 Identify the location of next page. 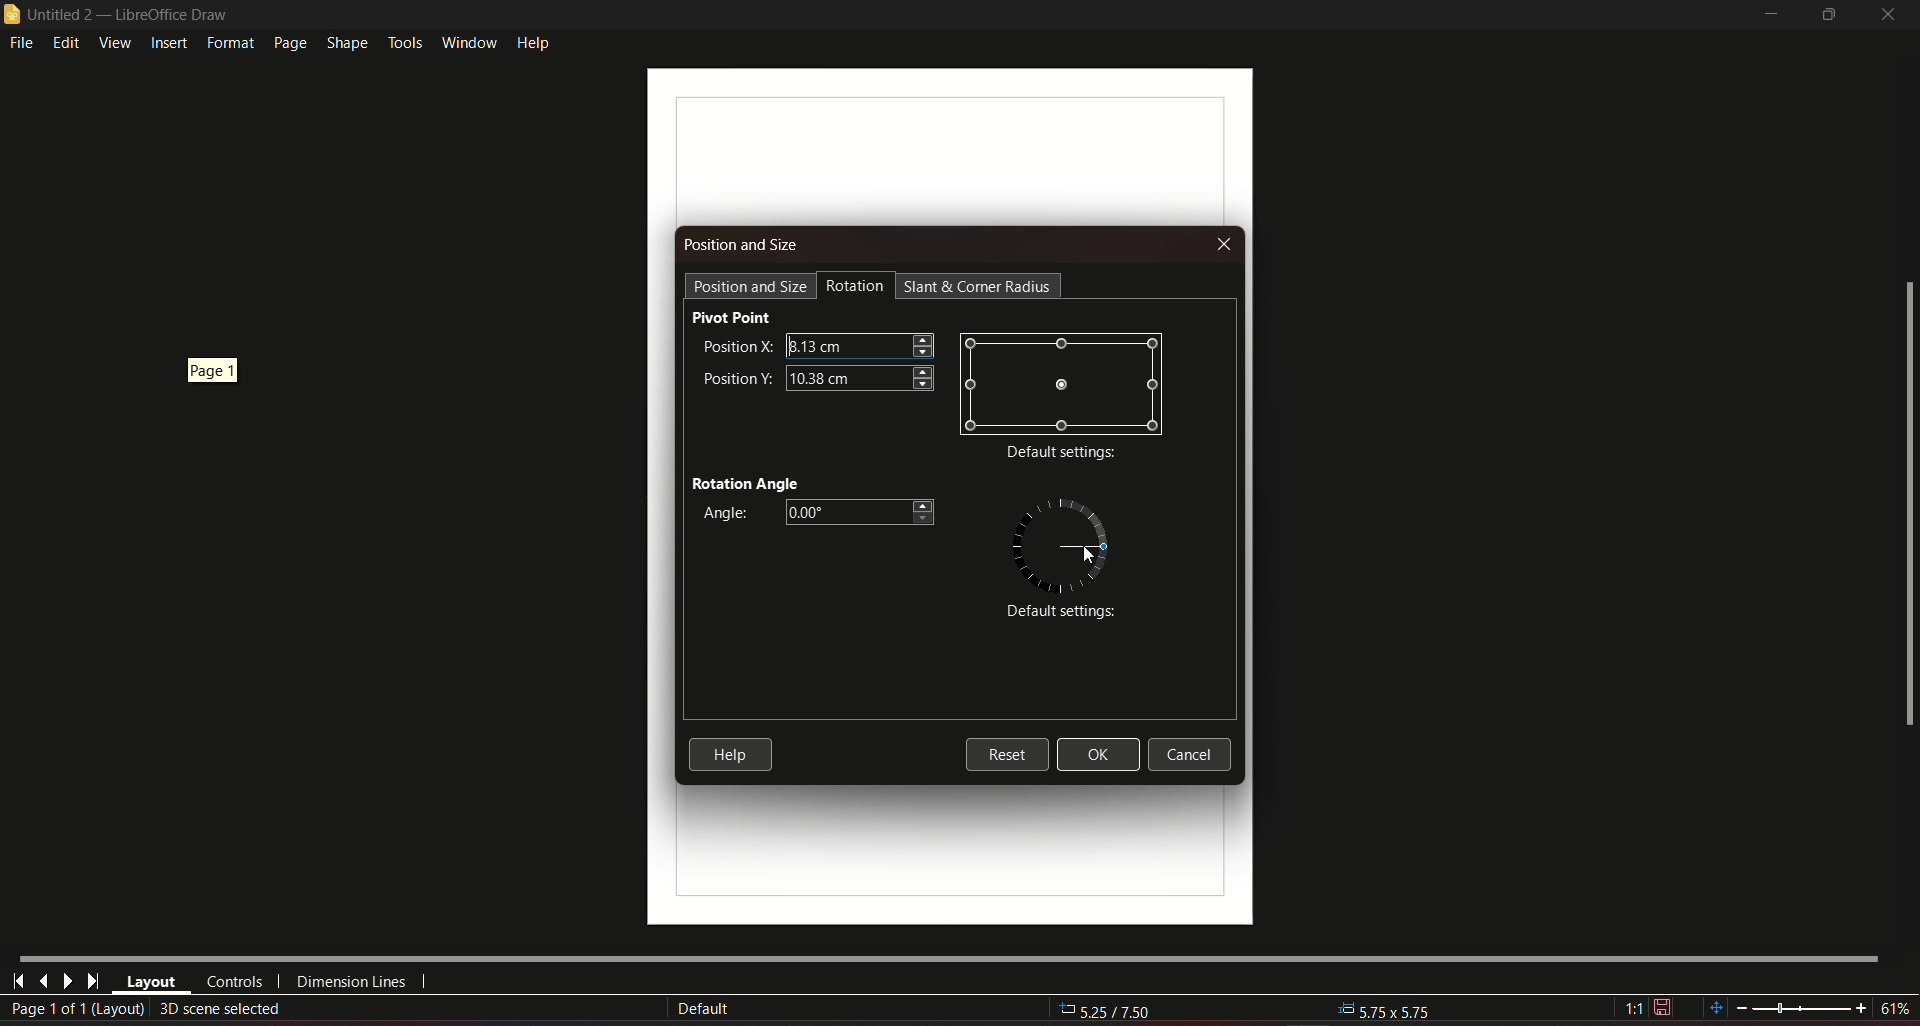
(67, 981).